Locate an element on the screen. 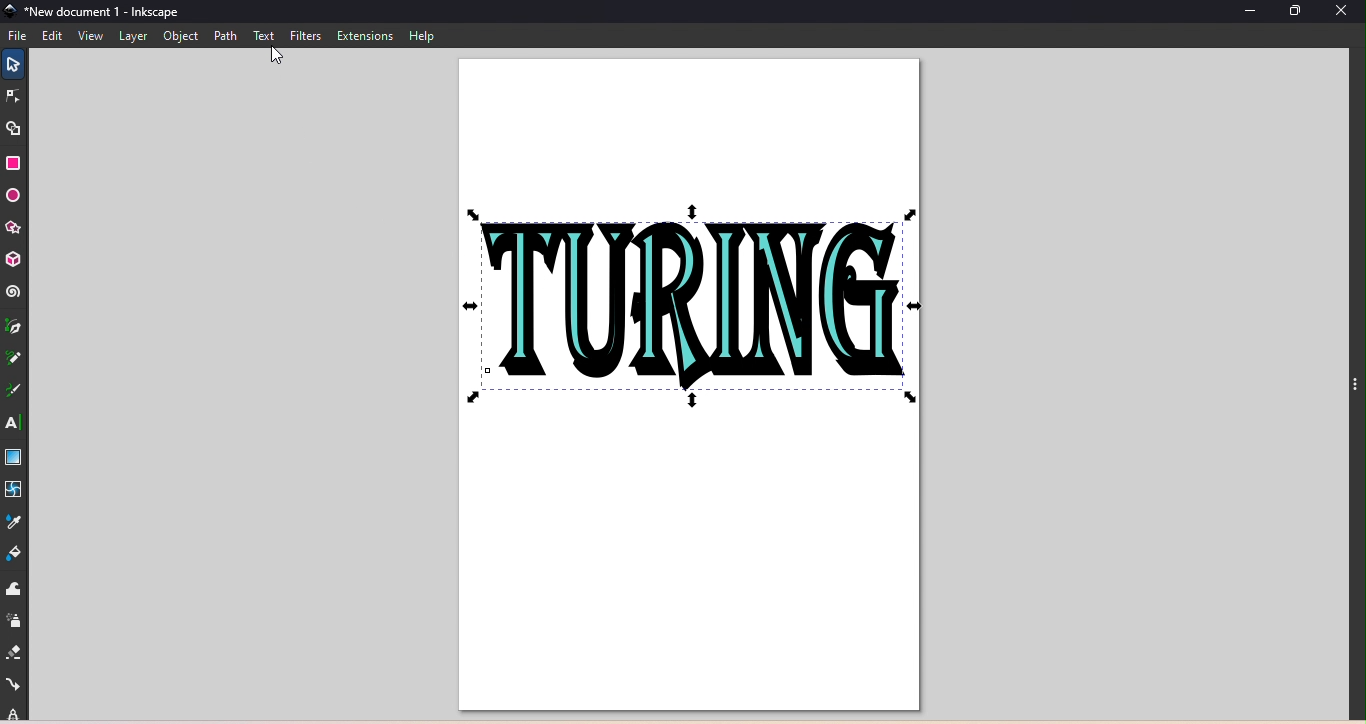  Object is located at coordinates (181, 37).